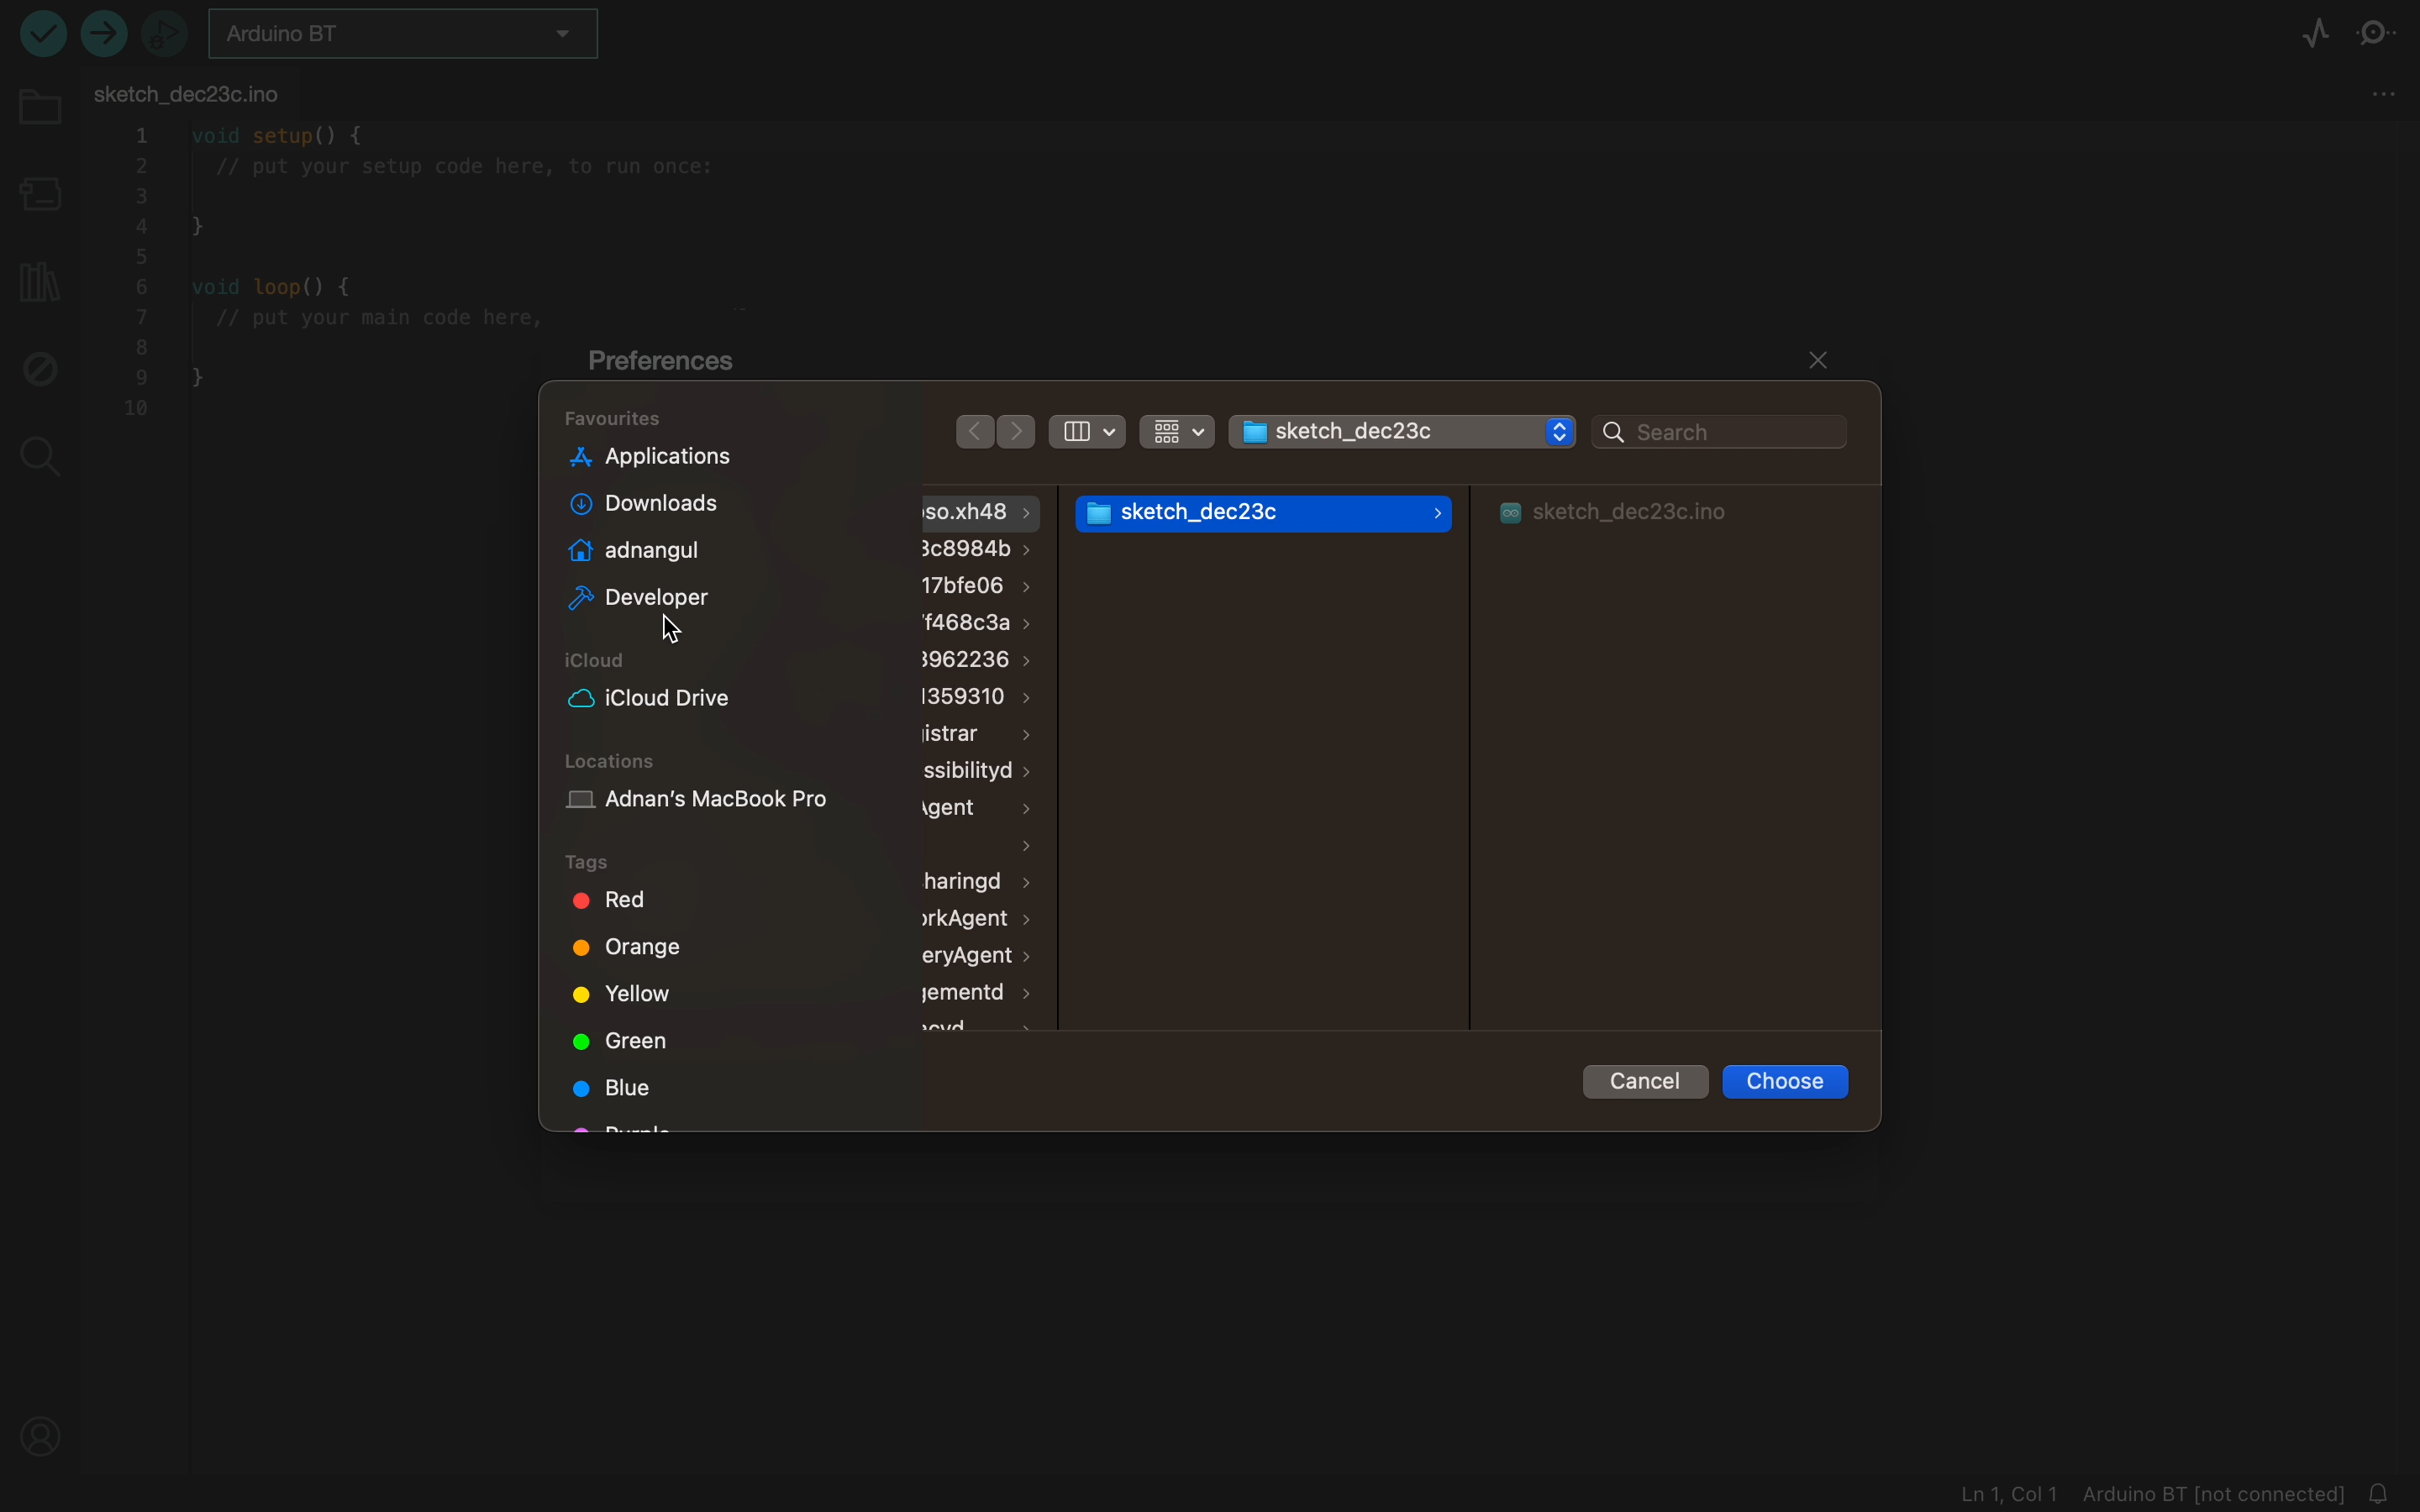 This screenshot has height=1512, width=2420. I want to click on files and folders, so click(975, 766).